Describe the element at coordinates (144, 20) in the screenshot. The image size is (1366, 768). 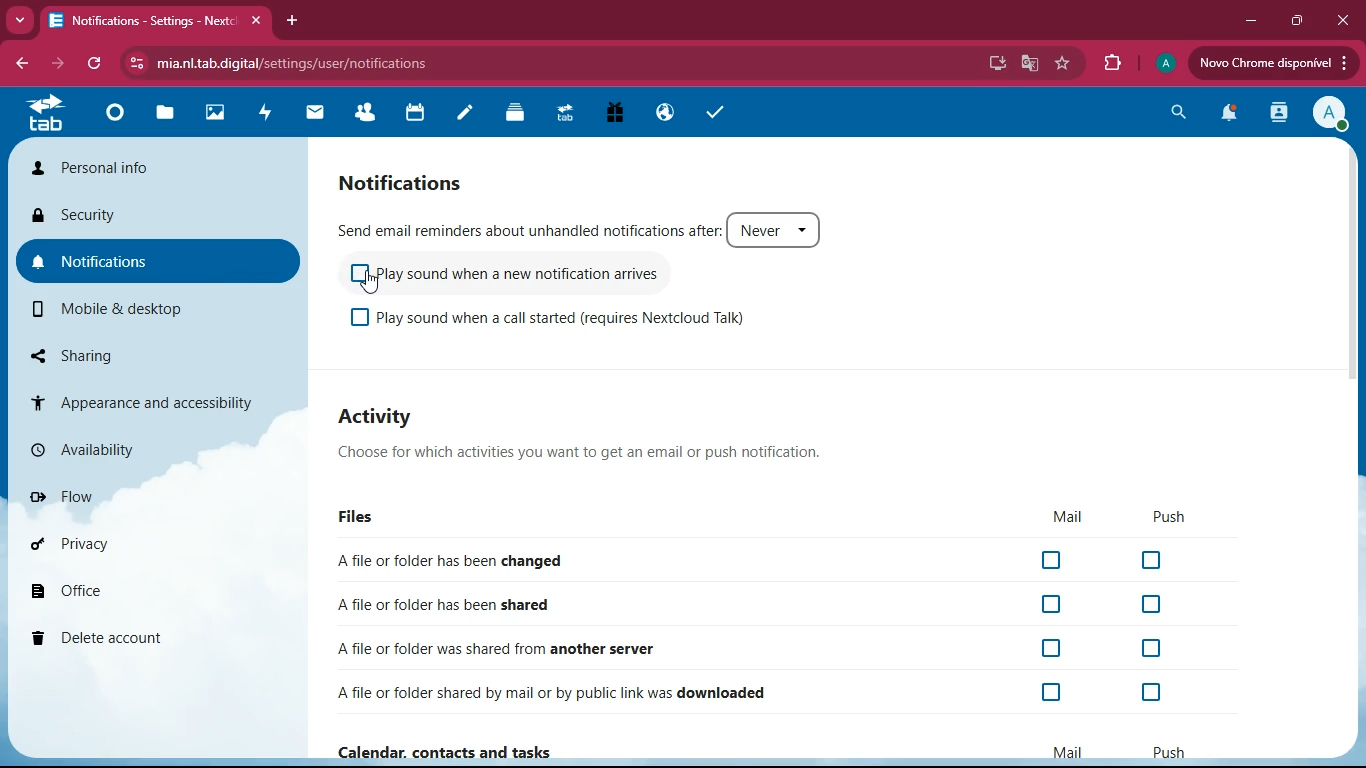
I see `tab` at that location.